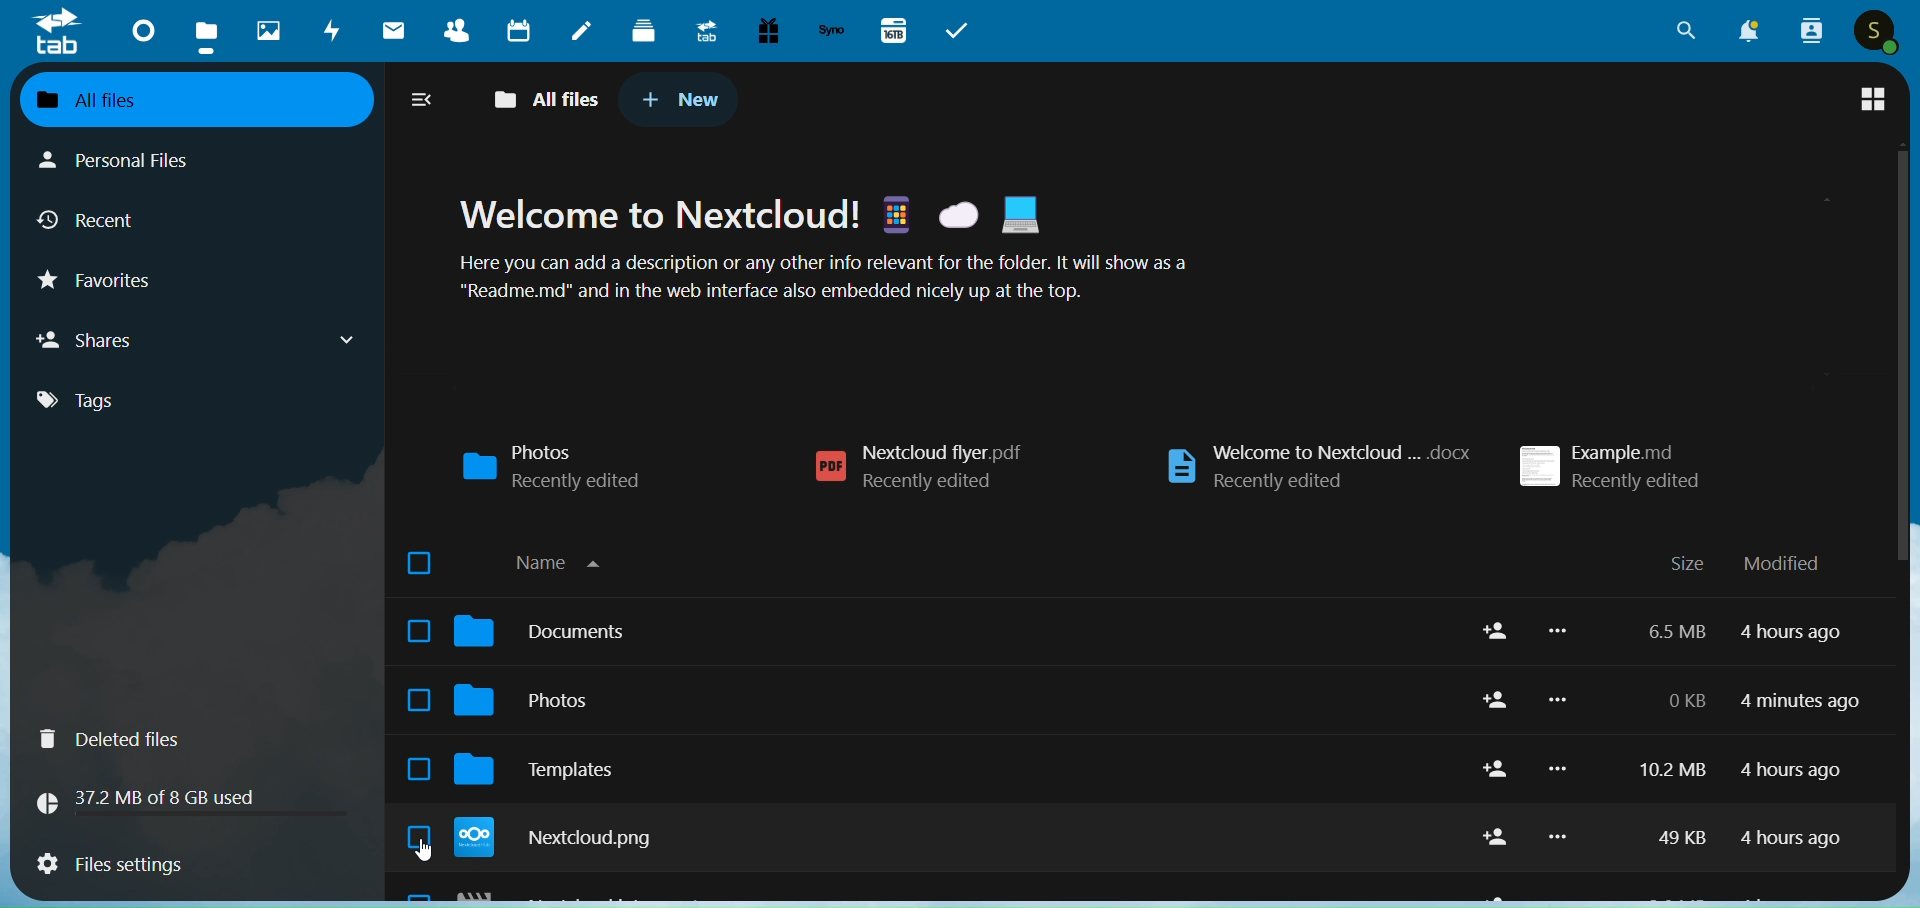 This screenshot has width=1920, height=908. I want to click on Welcome to Nextcloud ... docx Recently edited, so click(1318, 467).